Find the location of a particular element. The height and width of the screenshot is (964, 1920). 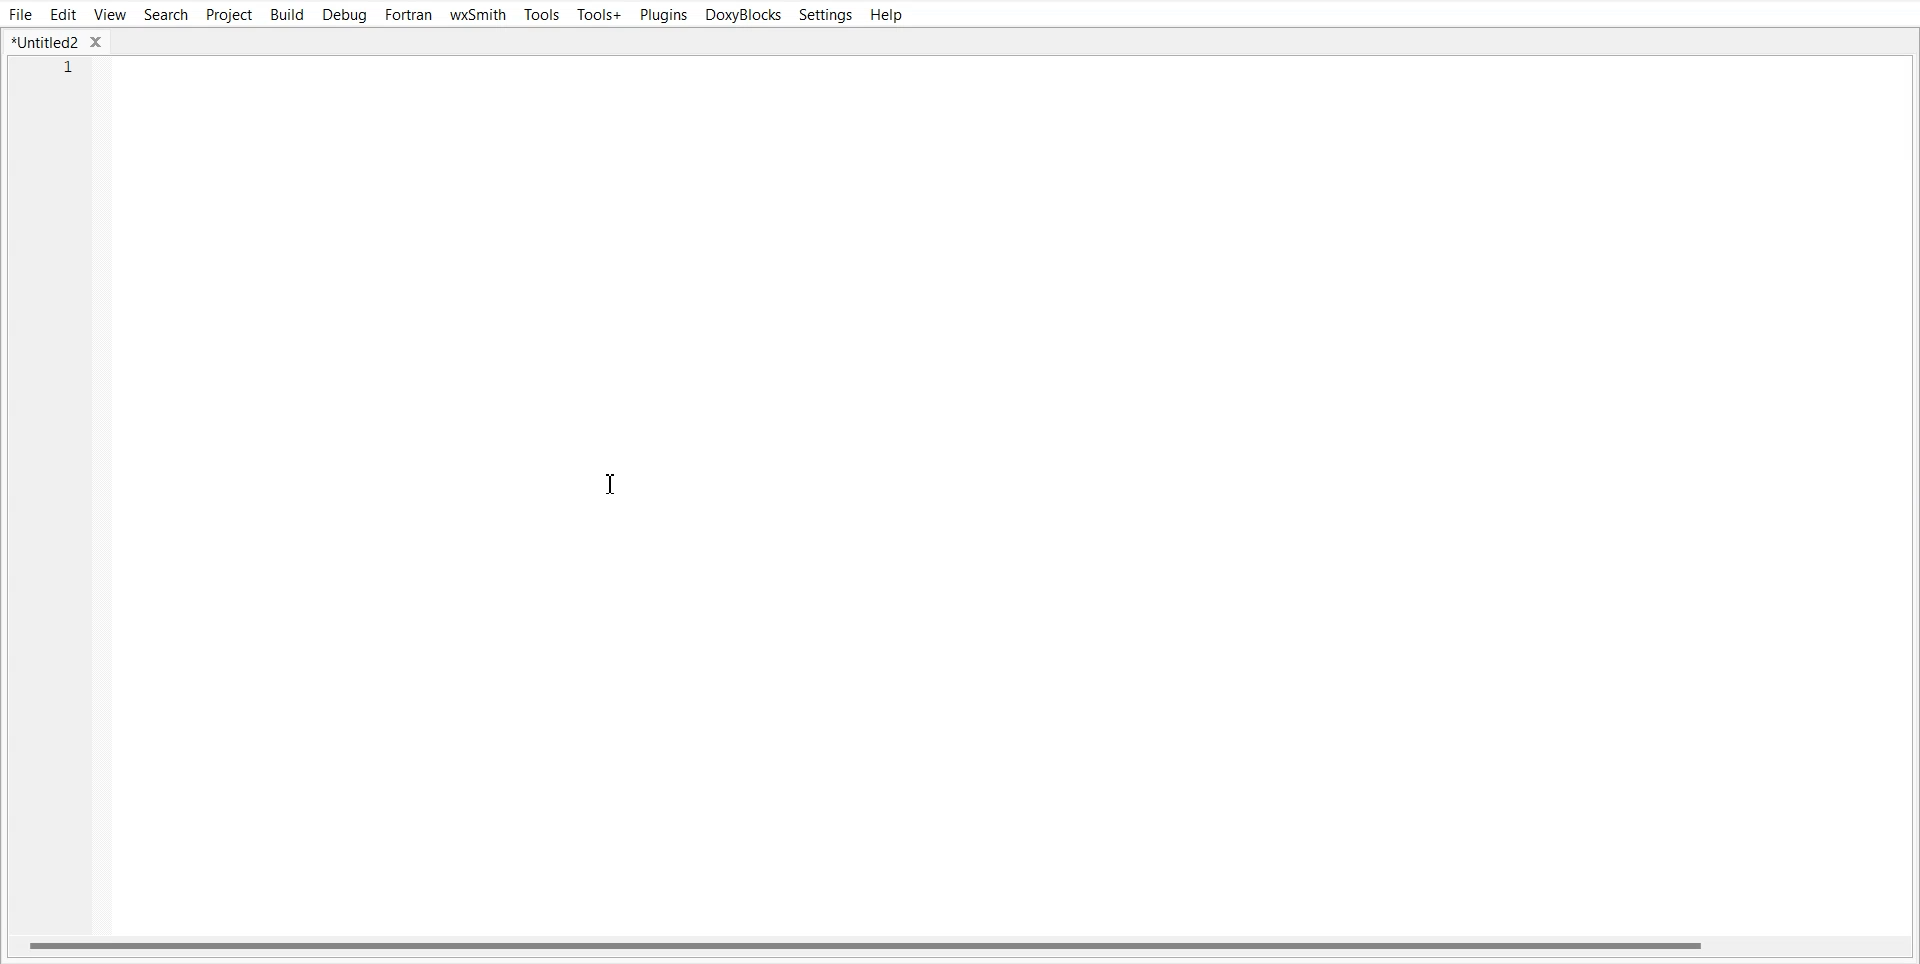

Plugins is located at coordinates (663, 15).